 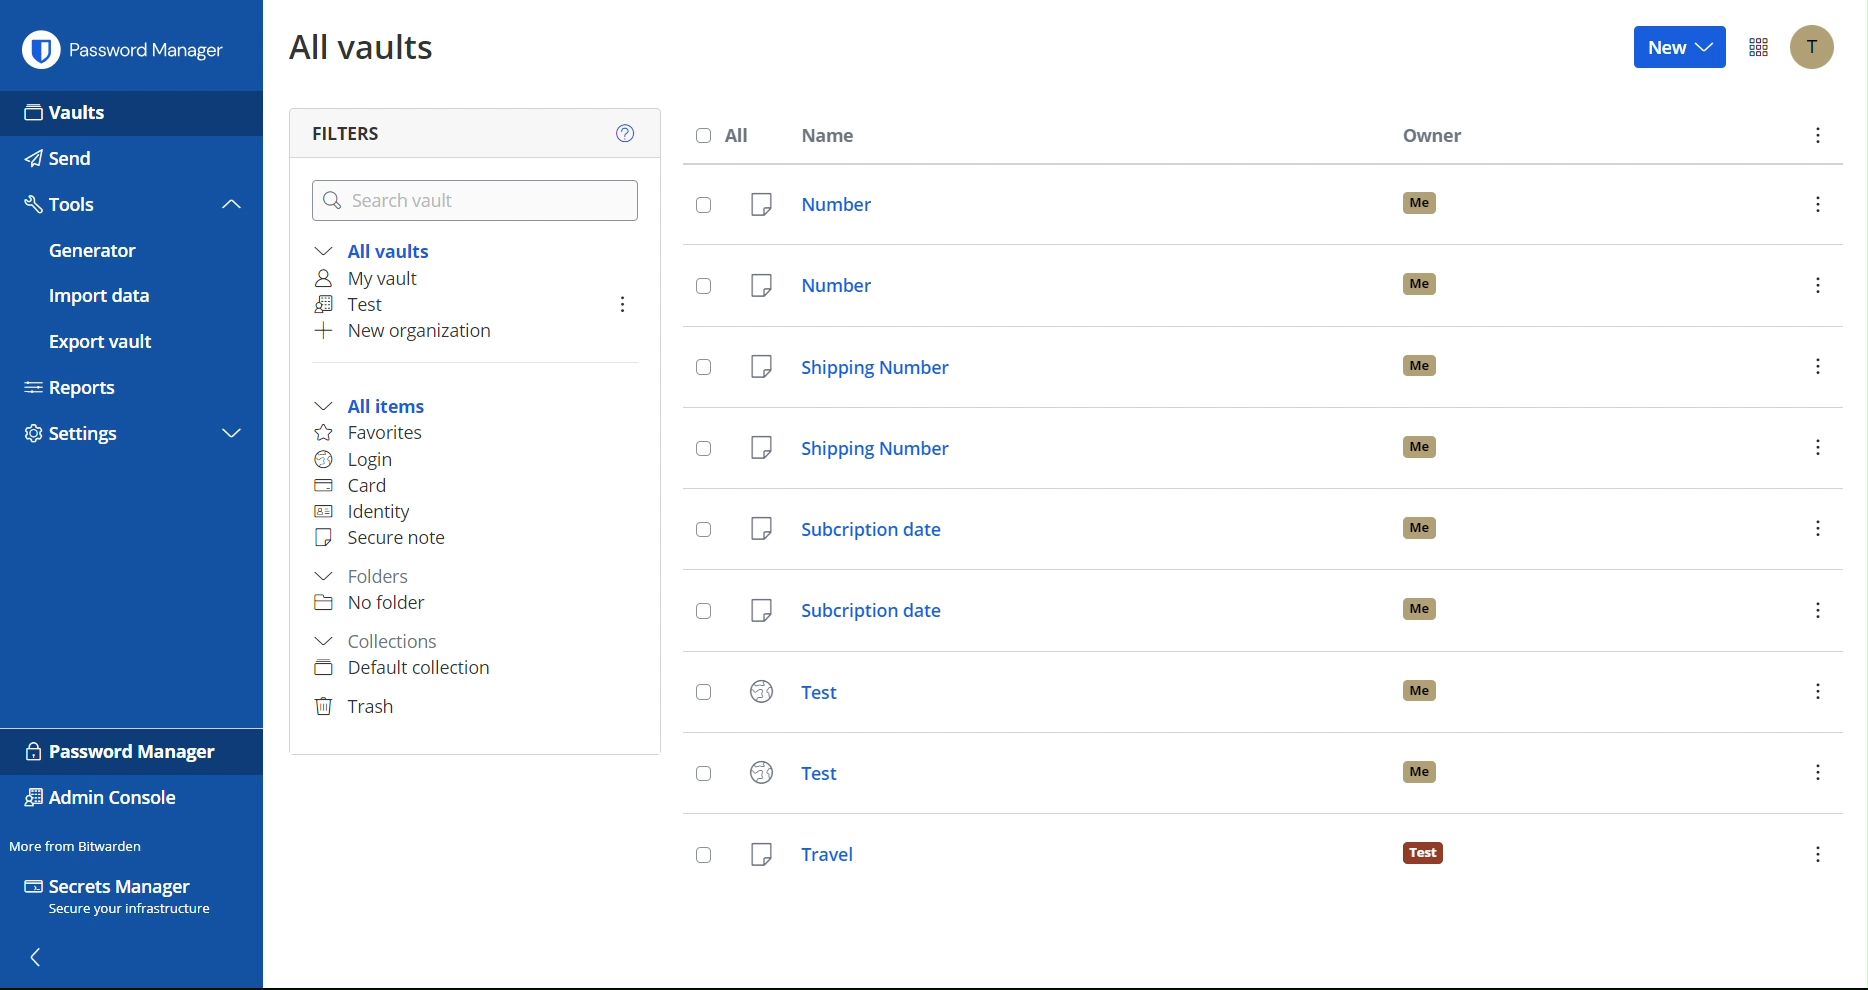 I want to click on options, so click(x=1818, y=284).